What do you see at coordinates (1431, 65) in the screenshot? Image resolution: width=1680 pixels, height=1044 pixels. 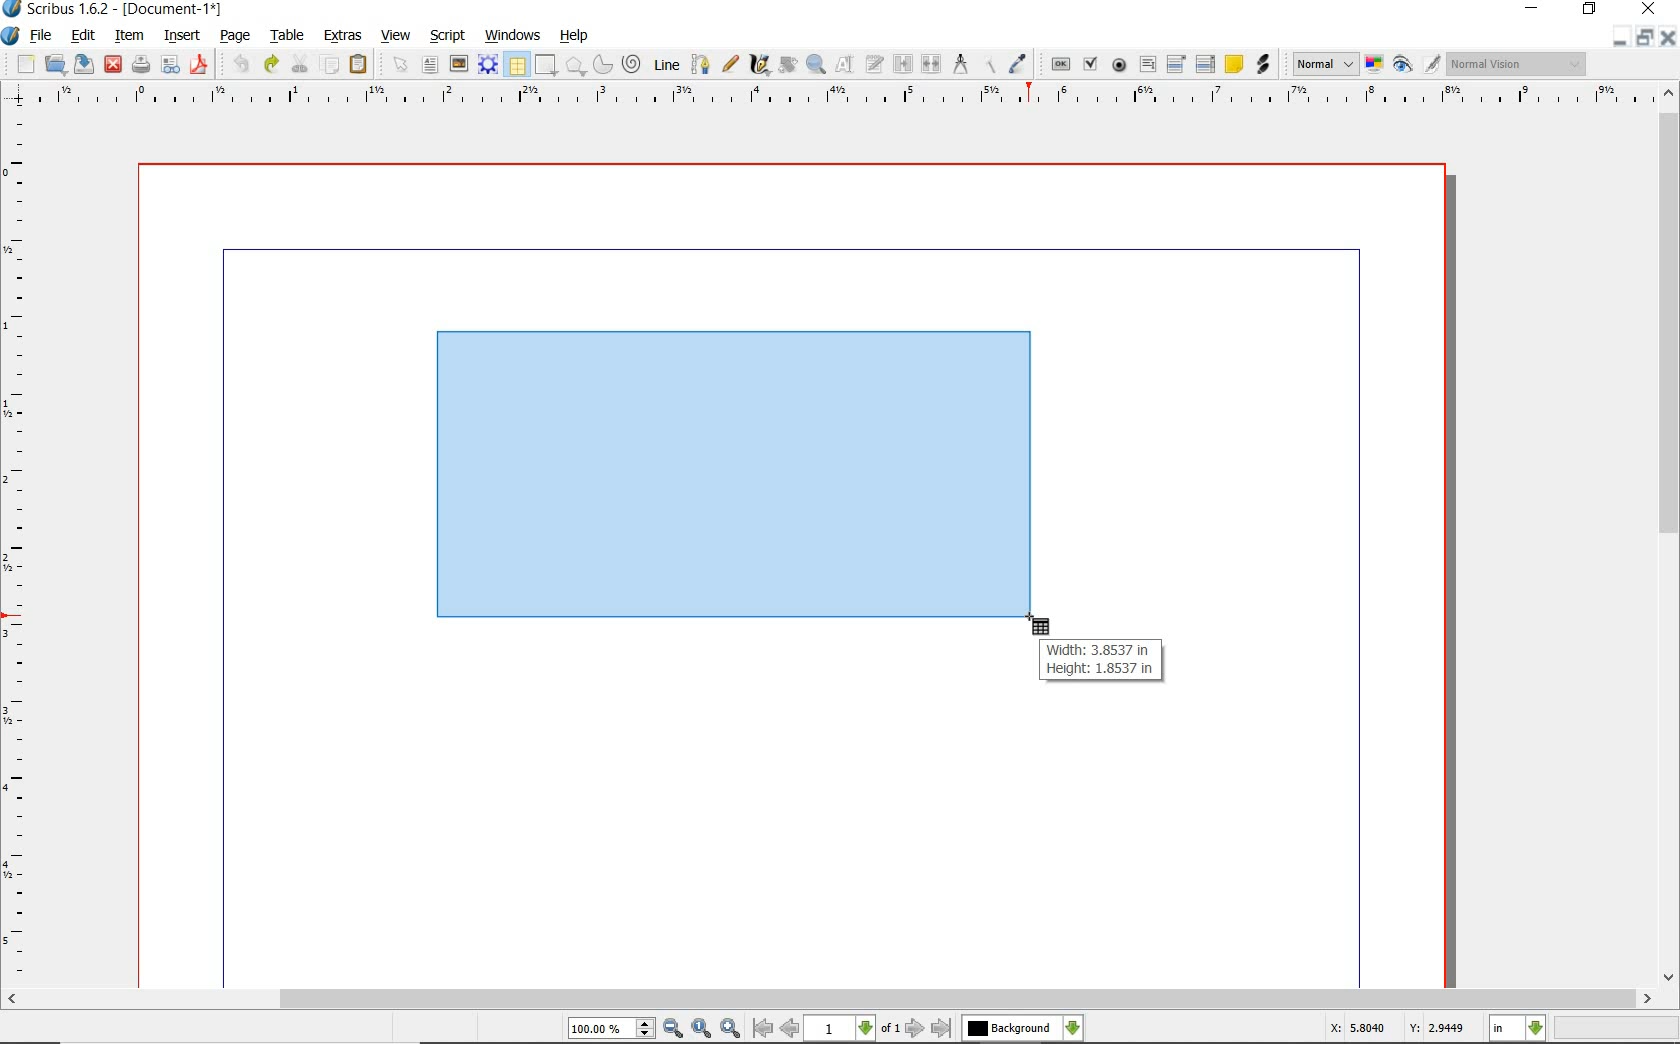 I see `edit in preview mode` at bounding box center [1431, 65].